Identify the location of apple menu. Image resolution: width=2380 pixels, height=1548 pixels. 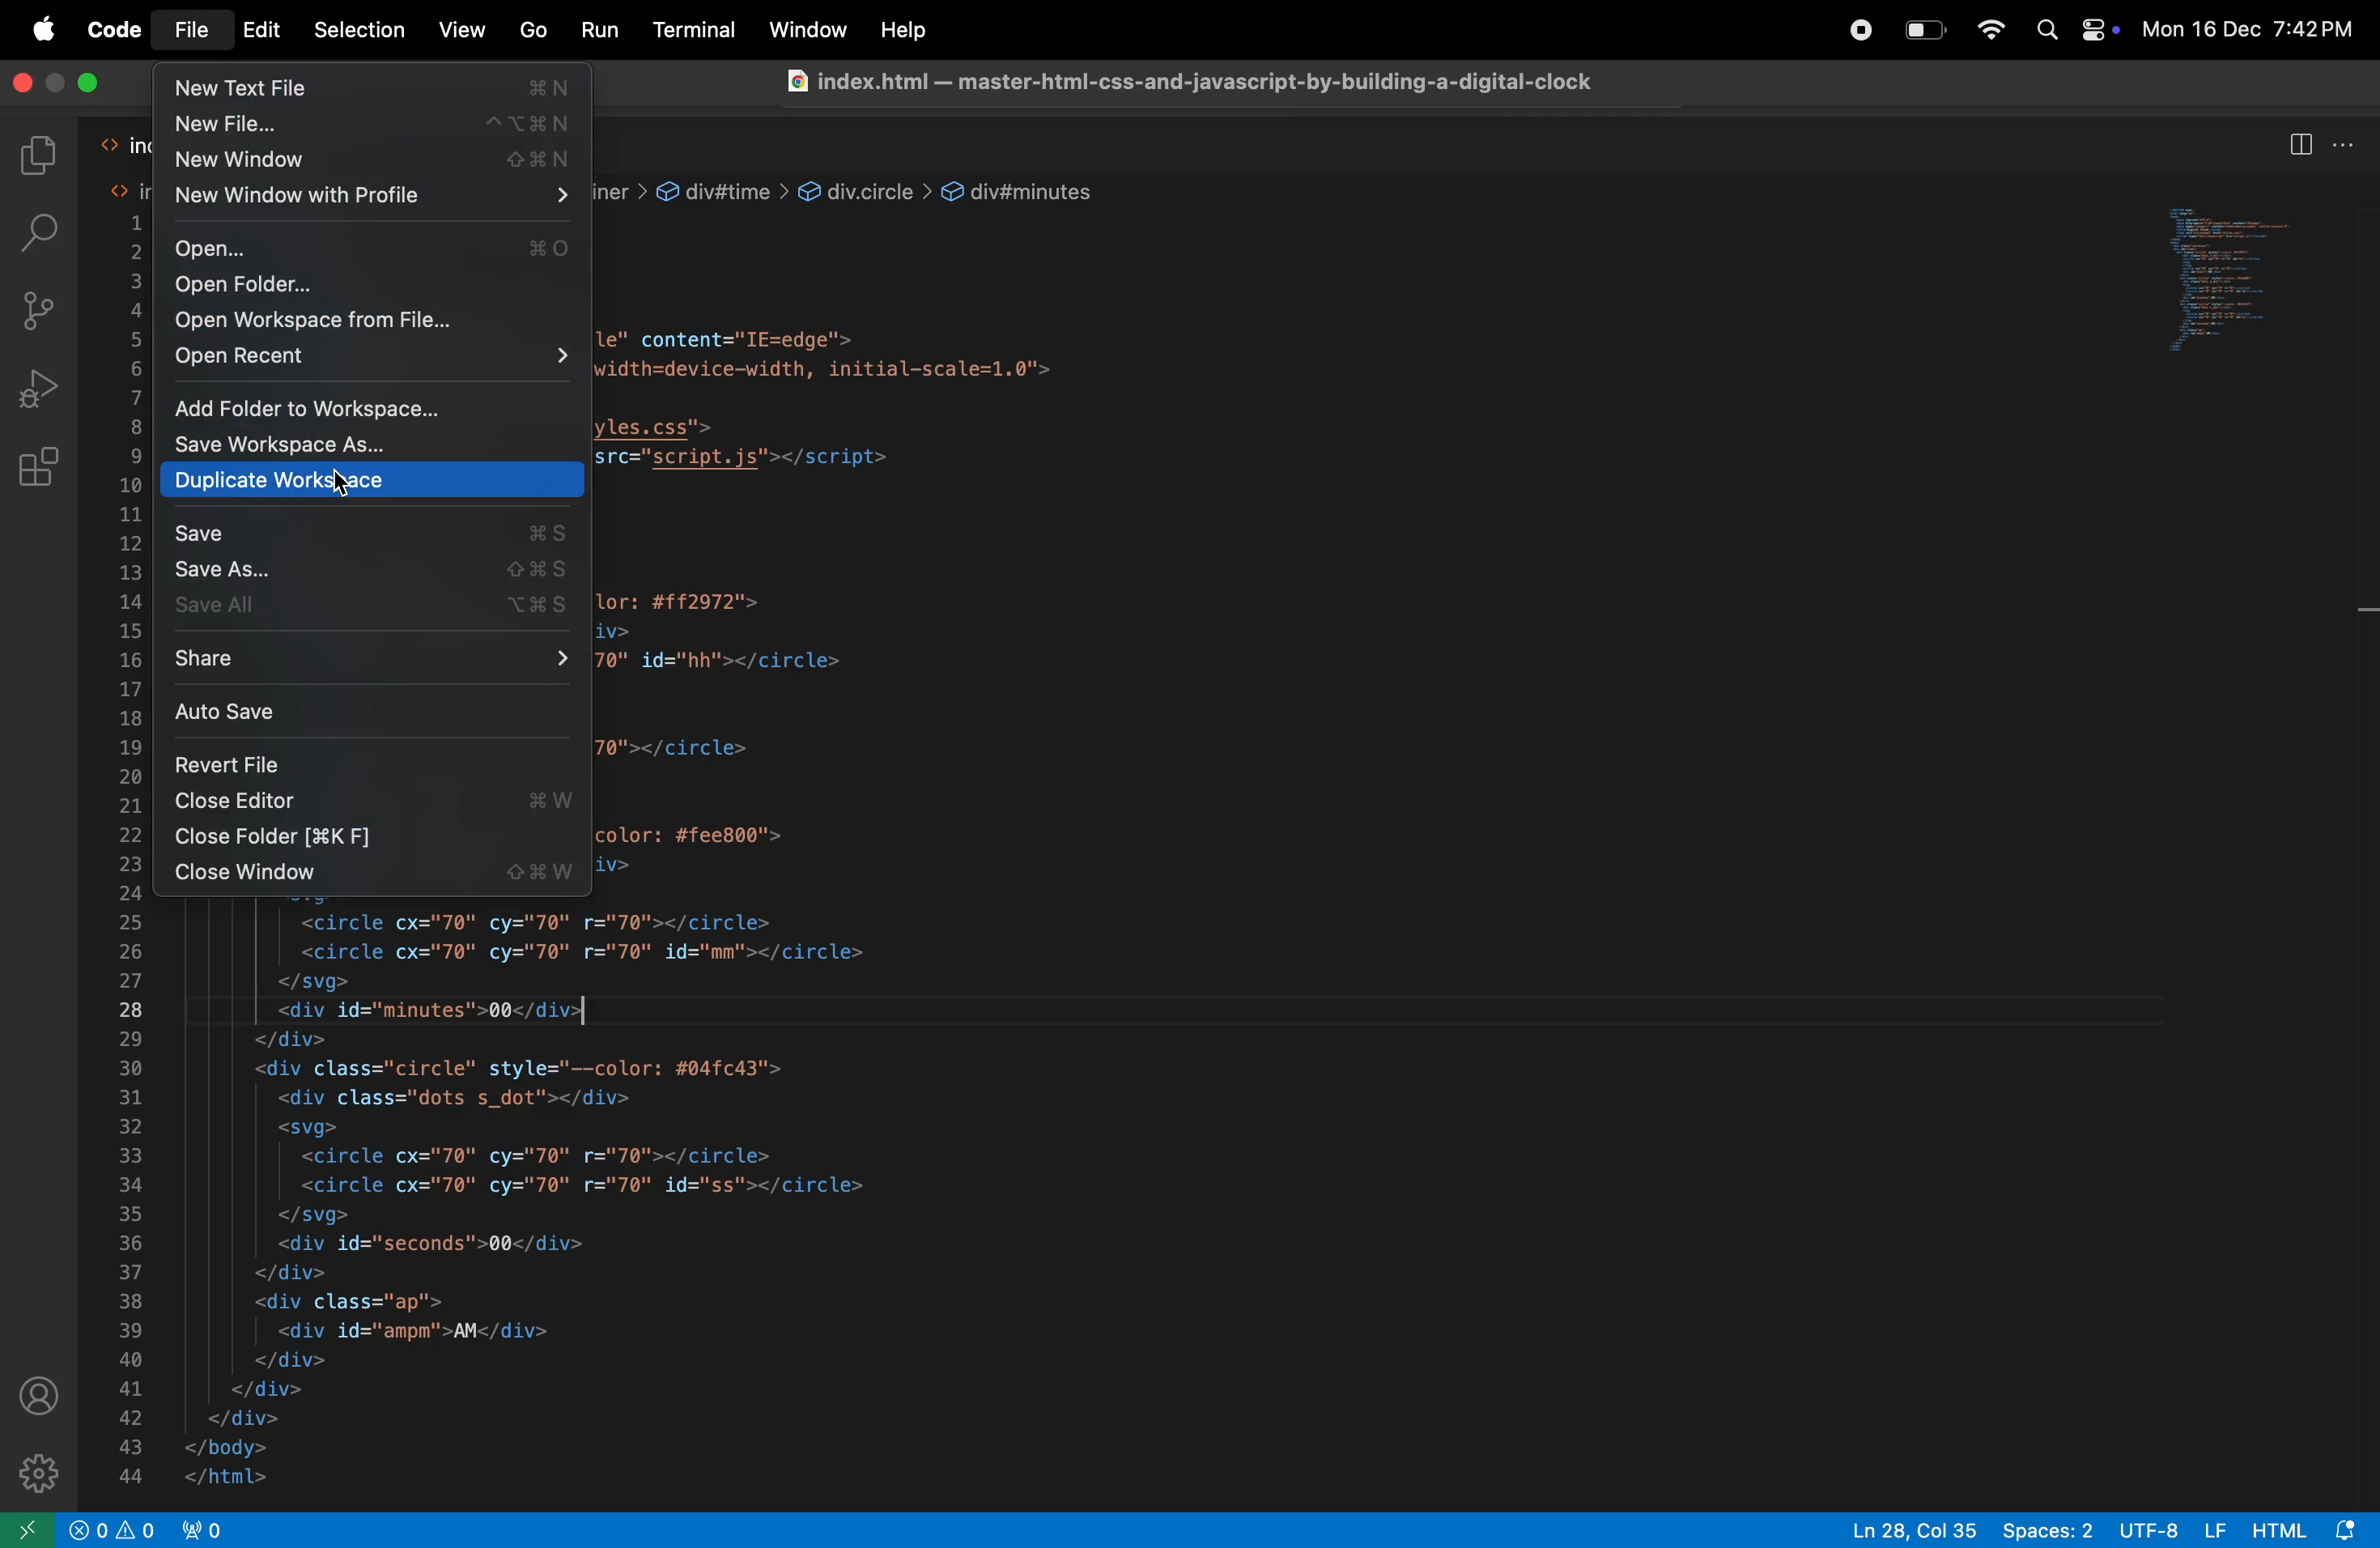
(48, 25).